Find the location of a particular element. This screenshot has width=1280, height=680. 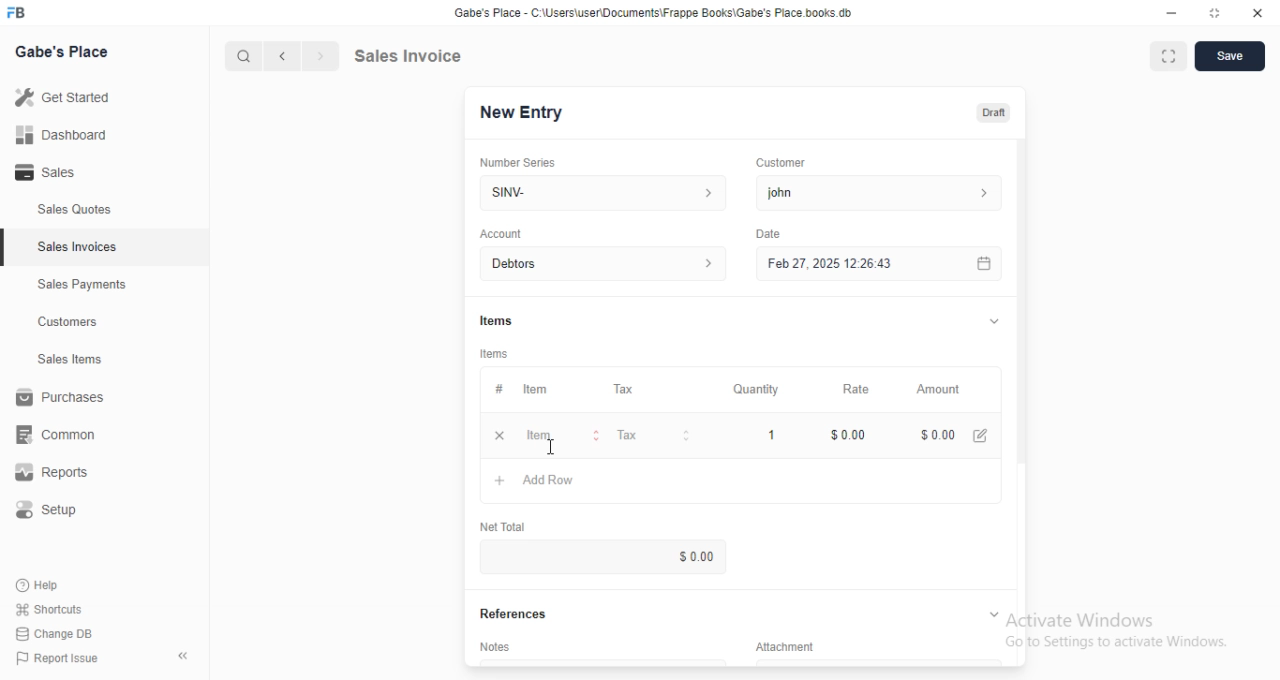

Sales Quotes is located at coordinates (74, 212).